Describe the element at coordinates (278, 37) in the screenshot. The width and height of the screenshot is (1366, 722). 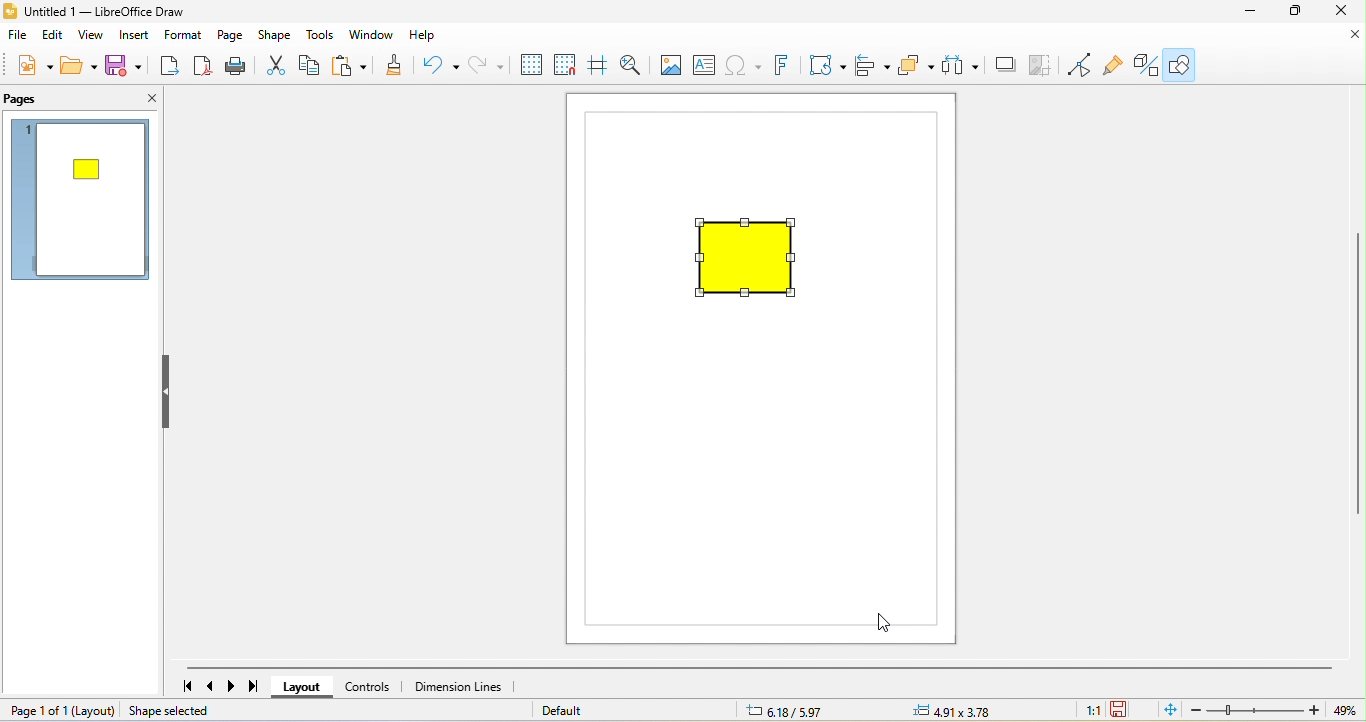
I see `shape` at that location.